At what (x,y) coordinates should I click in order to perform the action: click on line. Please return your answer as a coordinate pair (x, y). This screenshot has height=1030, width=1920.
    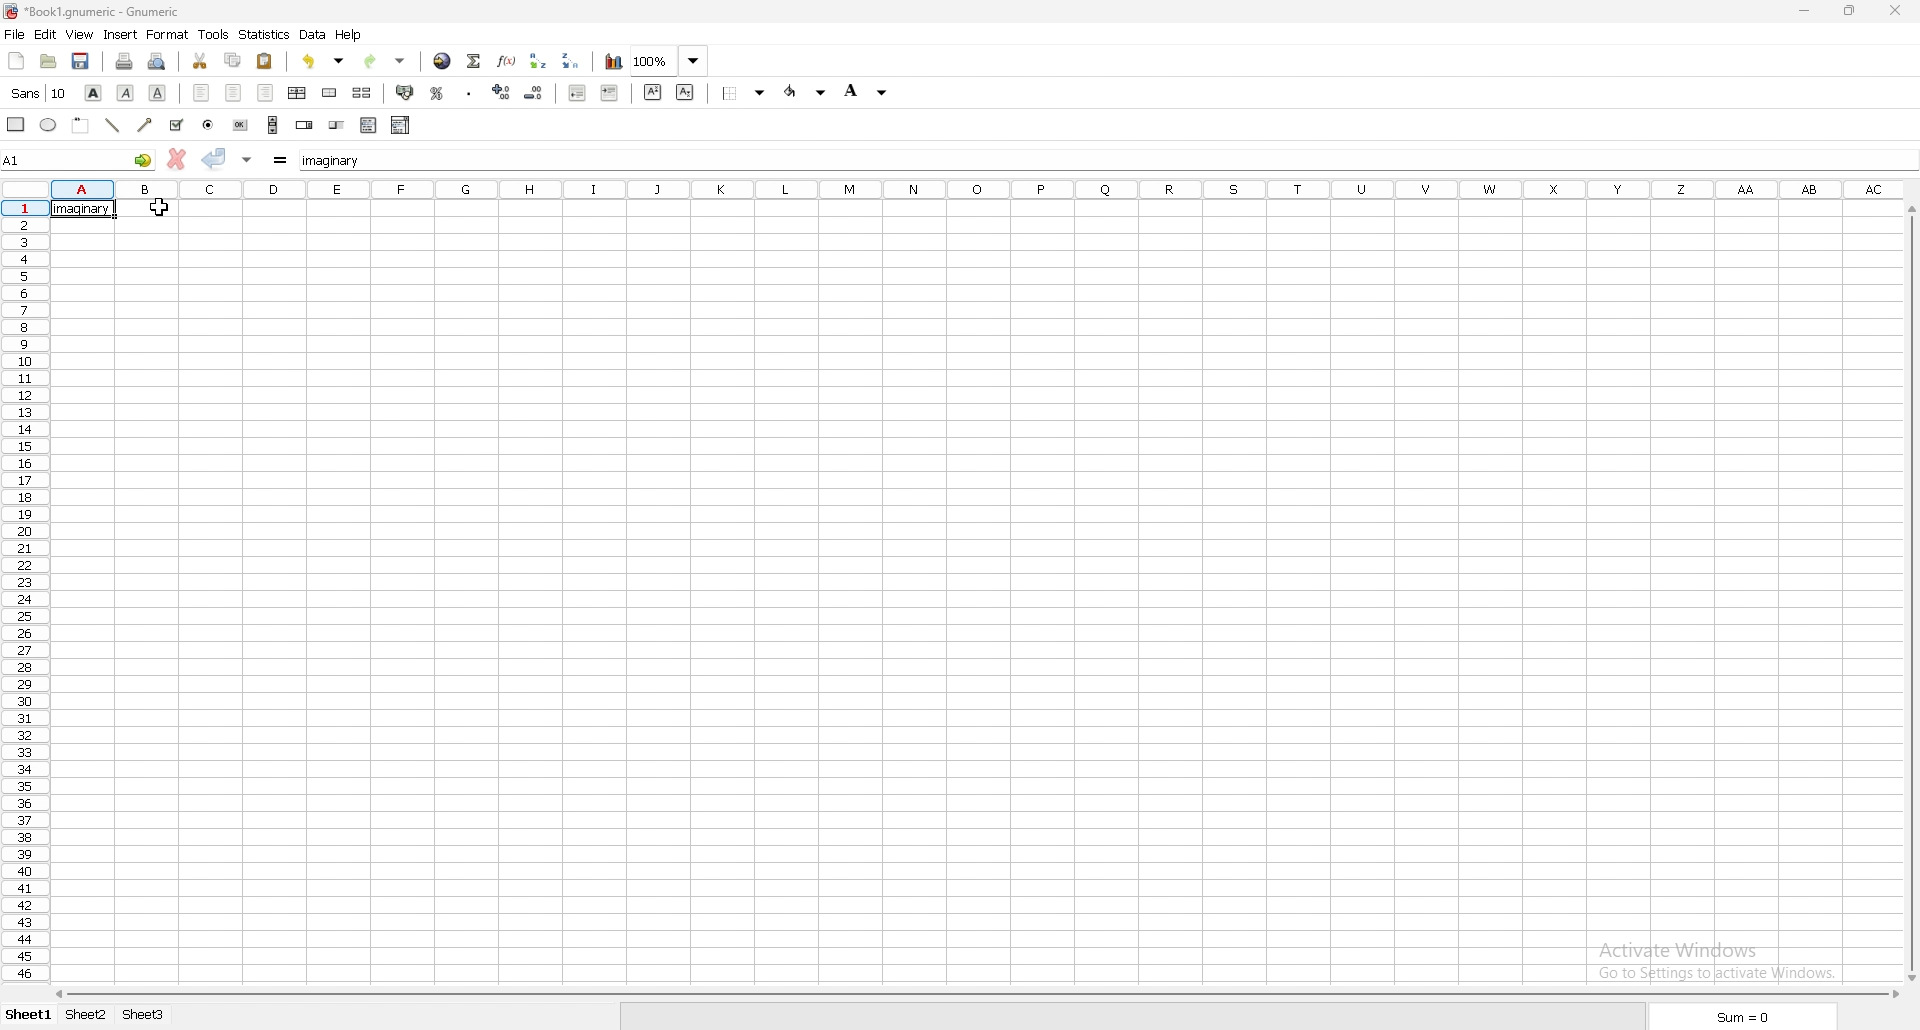
    Looking at the image, I should click on (112, 125).